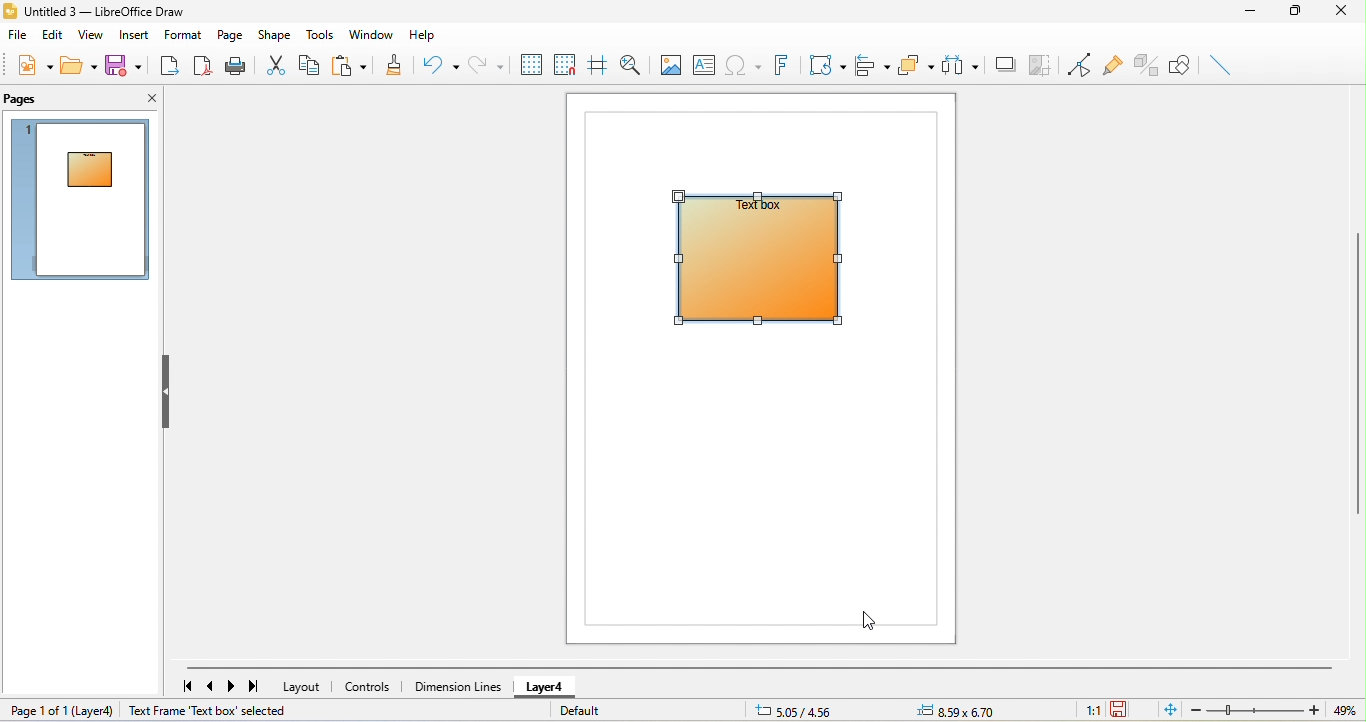  What do you see at coordinates (1112, 63) in the screenshot?
I see `glue point function` at bounding box center [1112, 63].